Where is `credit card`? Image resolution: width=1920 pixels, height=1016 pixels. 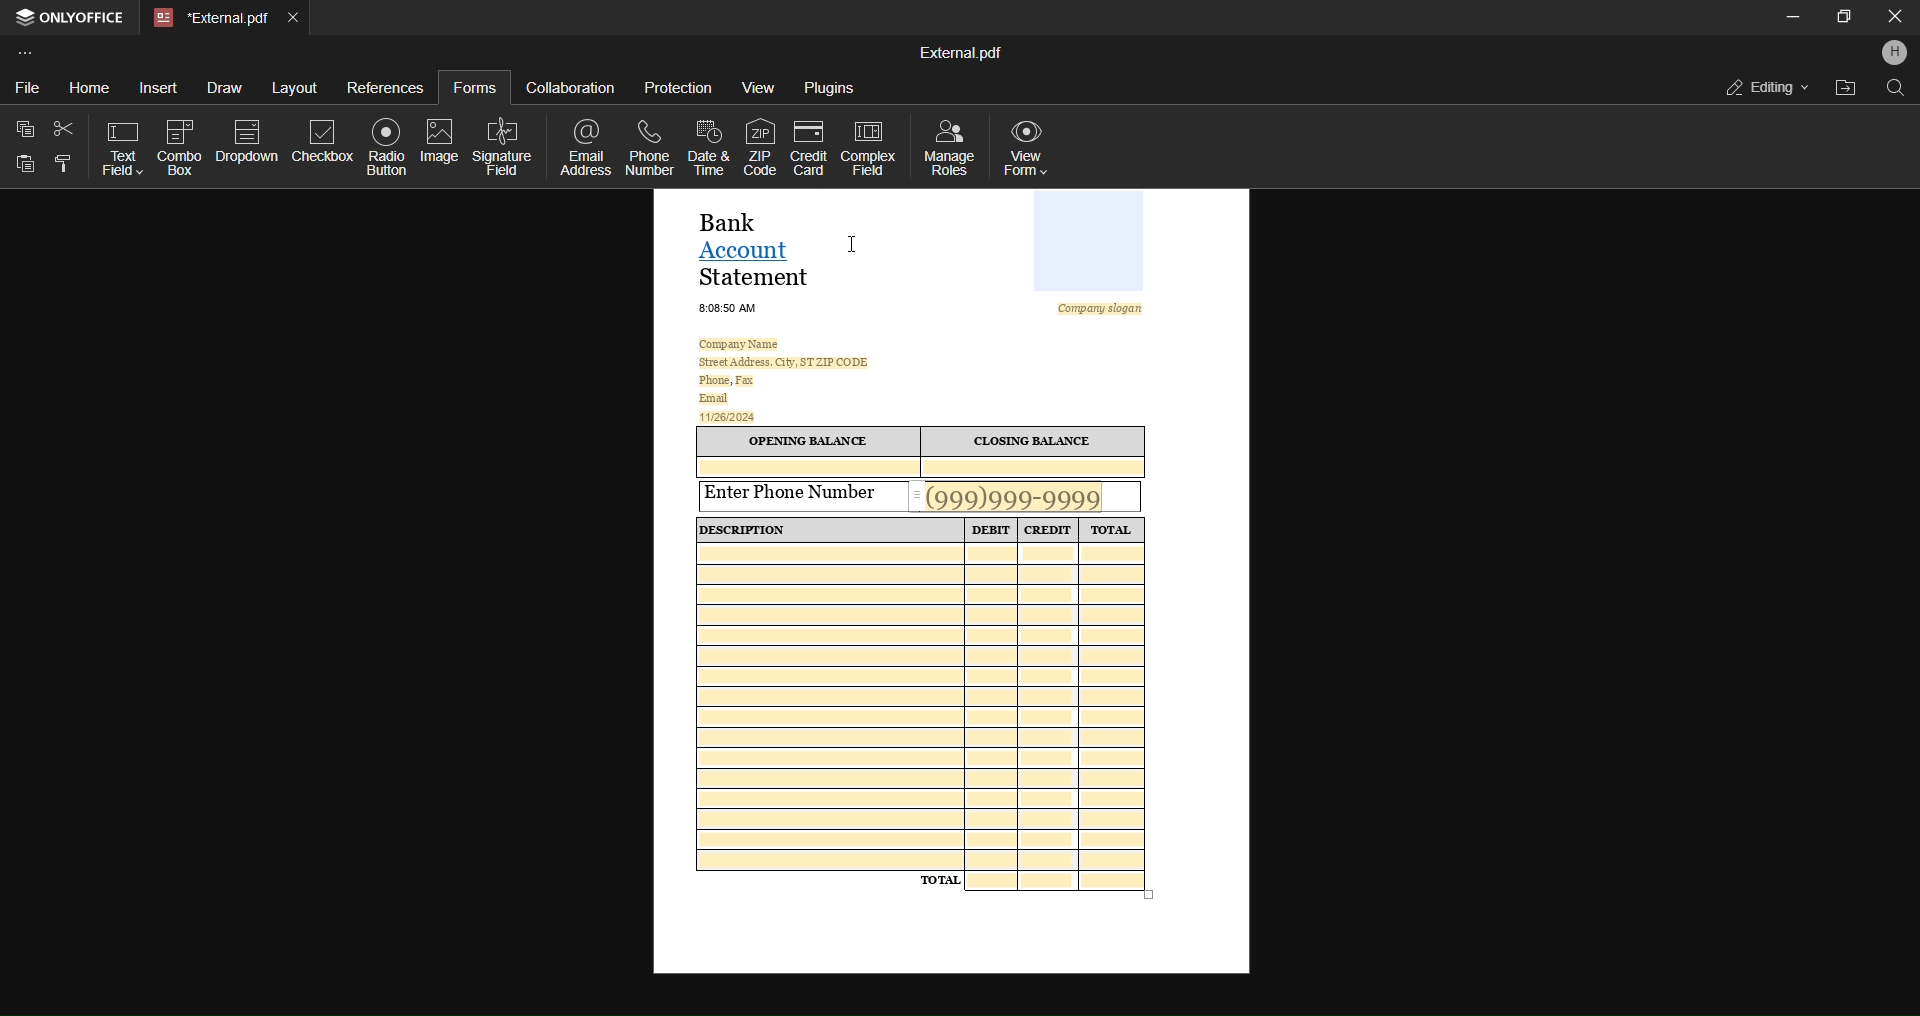
credit card is located at coordinates (810, 145).